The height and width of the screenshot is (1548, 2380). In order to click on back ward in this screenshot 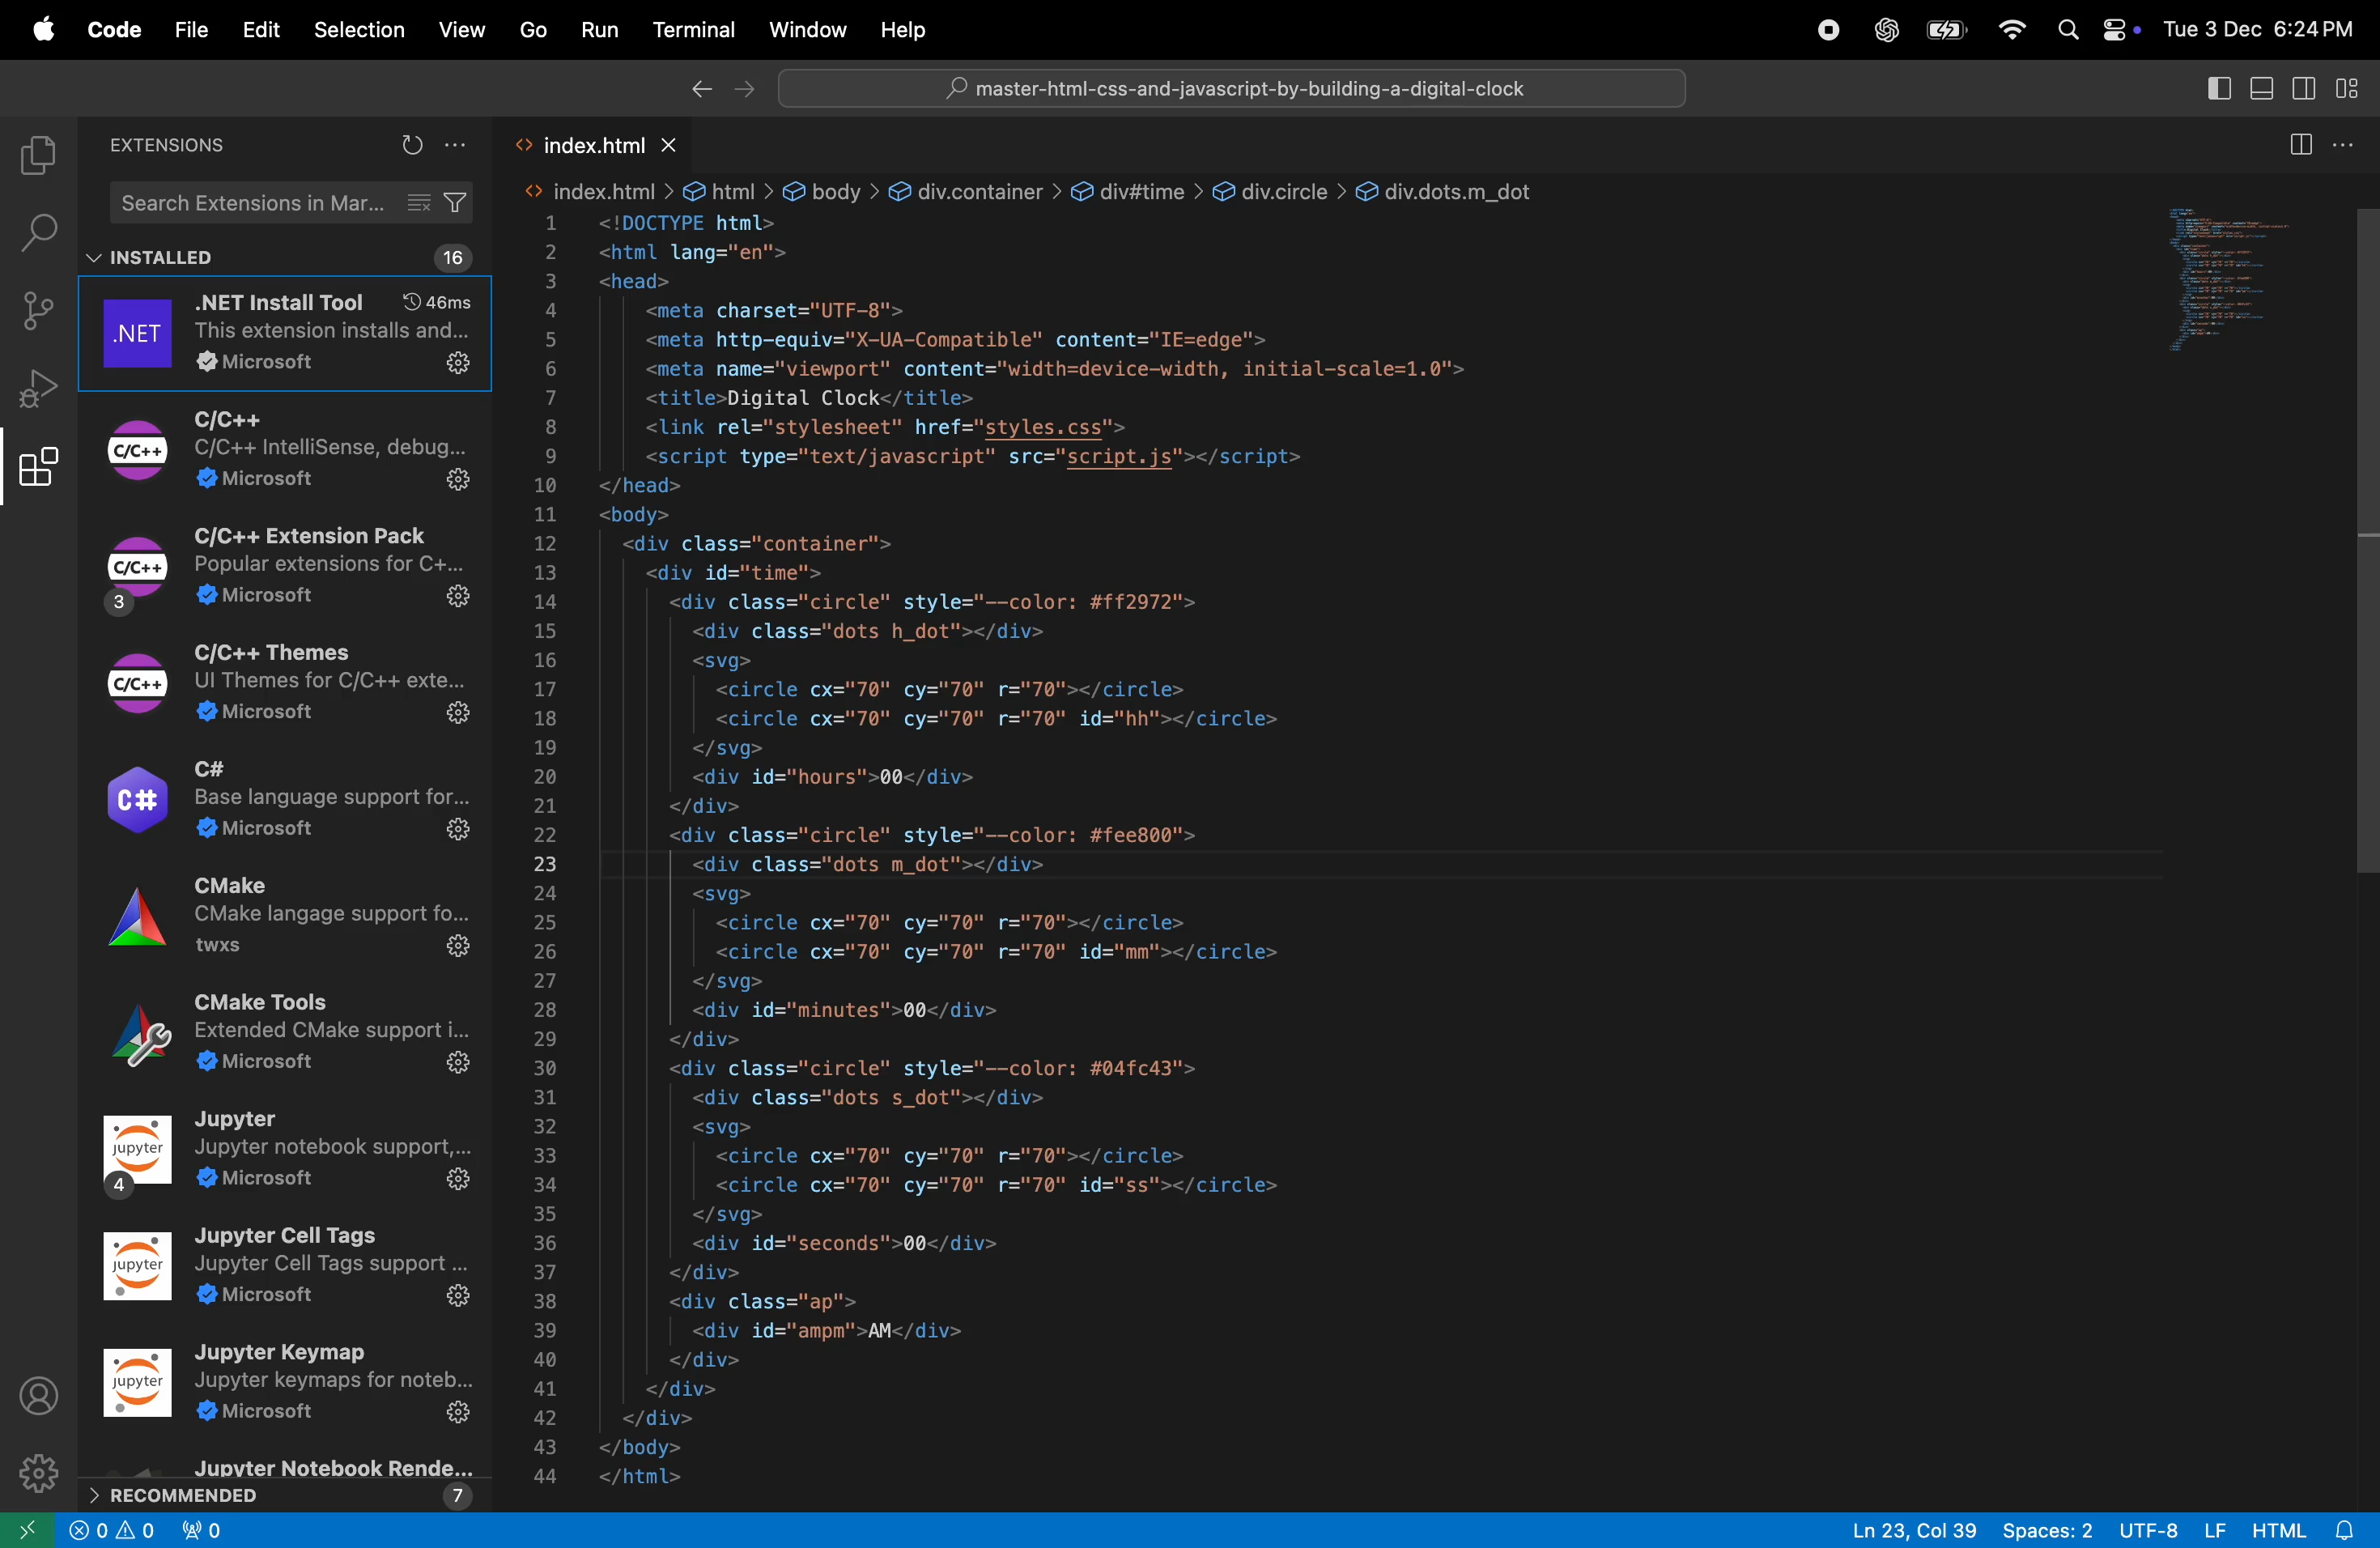, I will do `click(686, 88)`.